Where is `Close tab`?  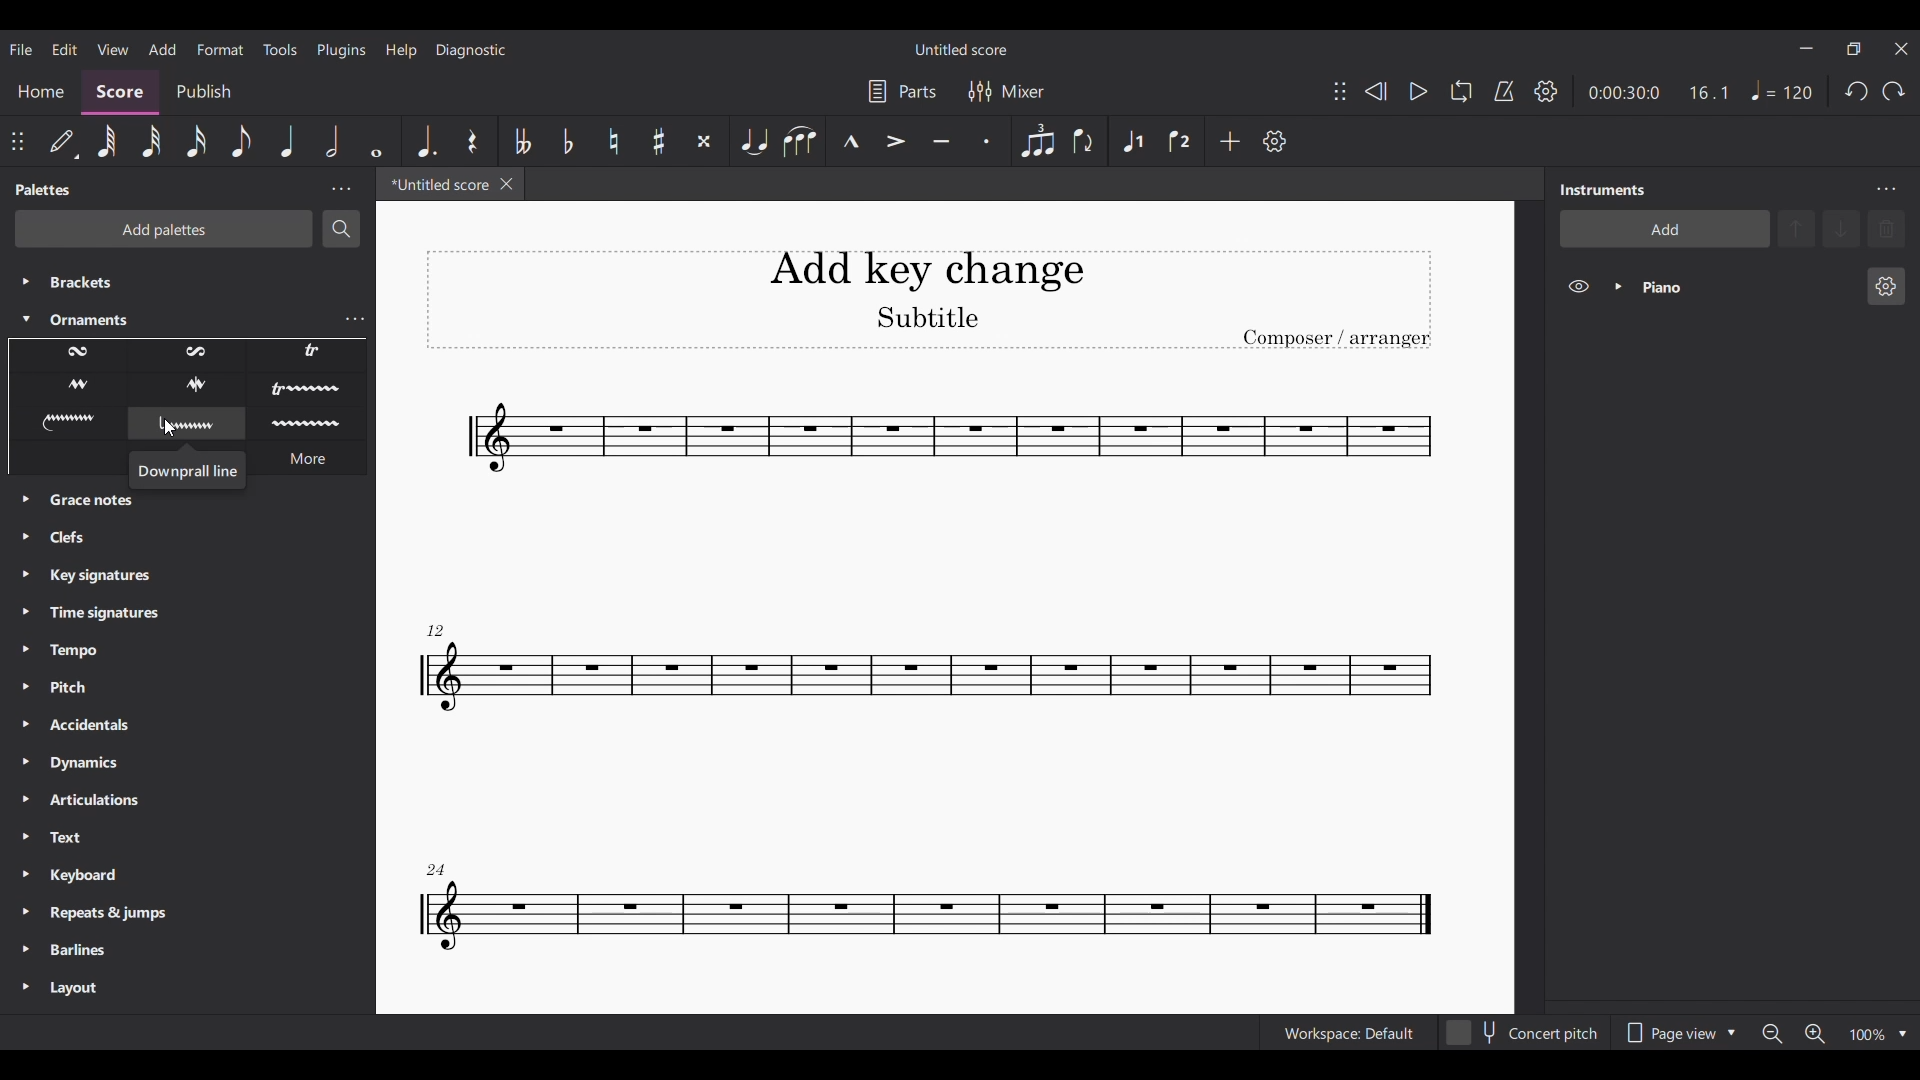
Close tab is located at coordinates (507, 184).